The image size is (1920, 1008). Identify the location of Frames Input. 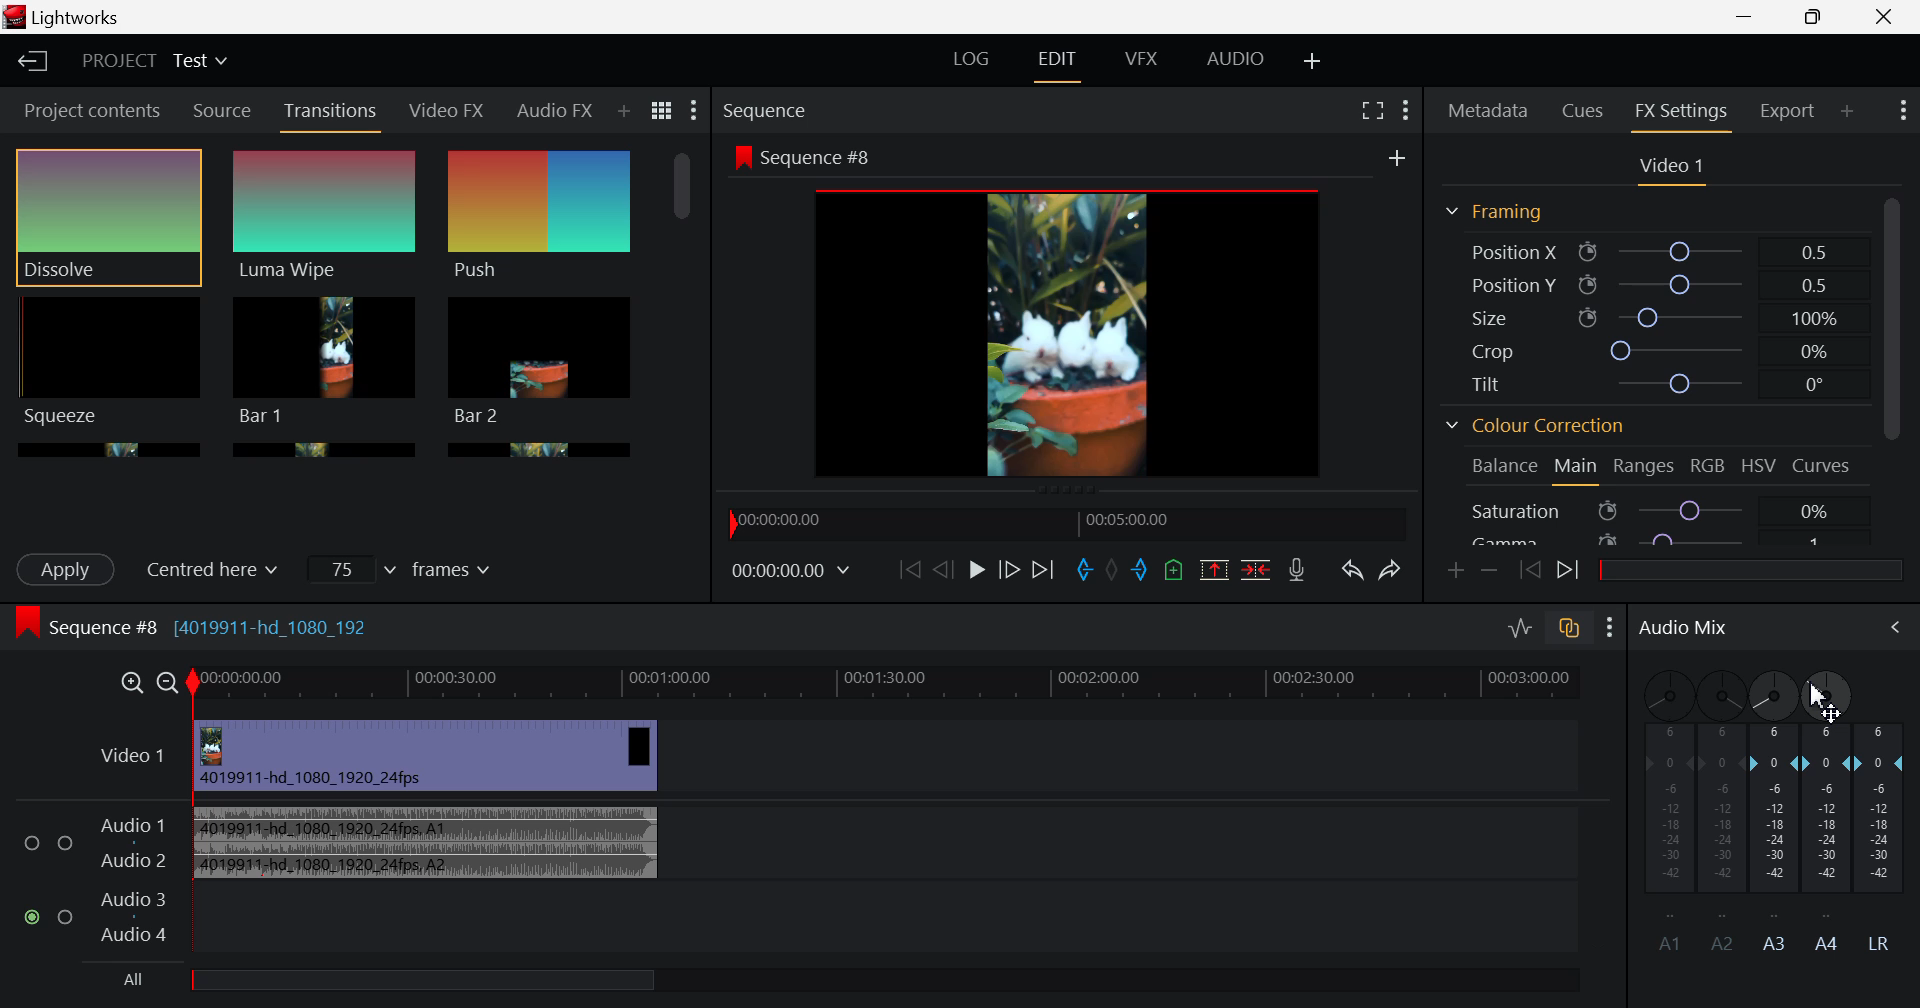
(404, 568).